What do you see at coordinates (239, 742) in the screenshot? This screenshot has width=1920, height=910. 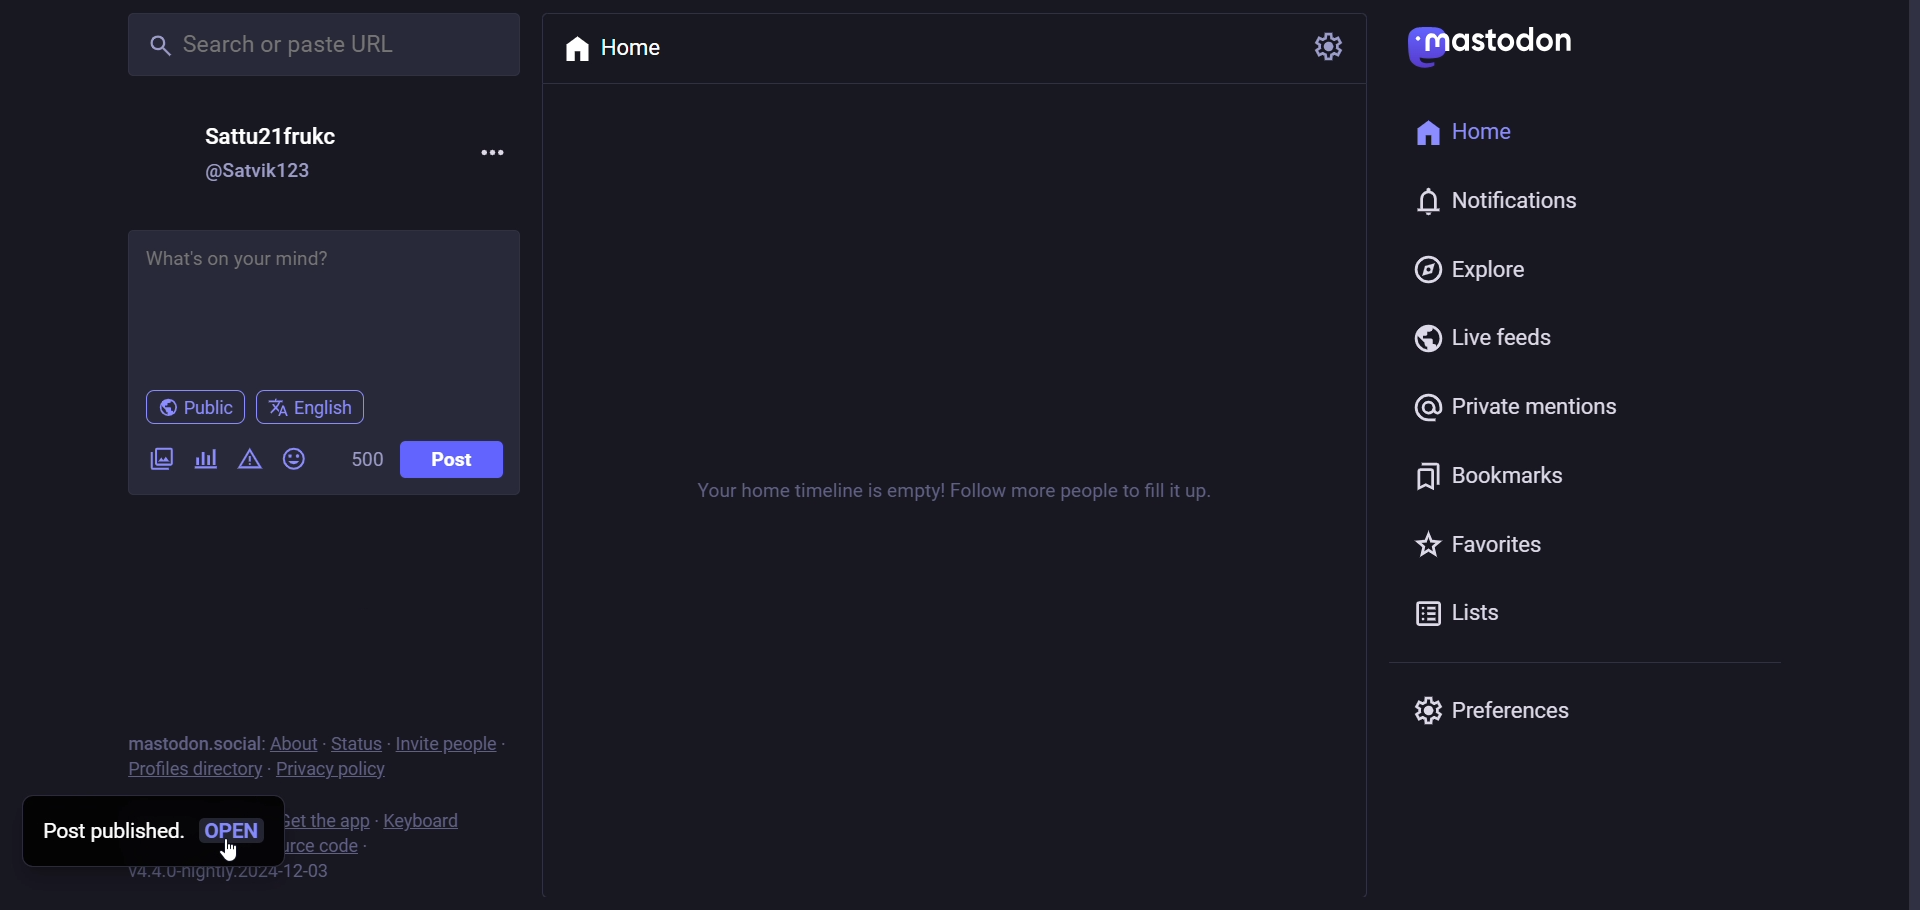 I see `social` at bounding box center [239, 742].